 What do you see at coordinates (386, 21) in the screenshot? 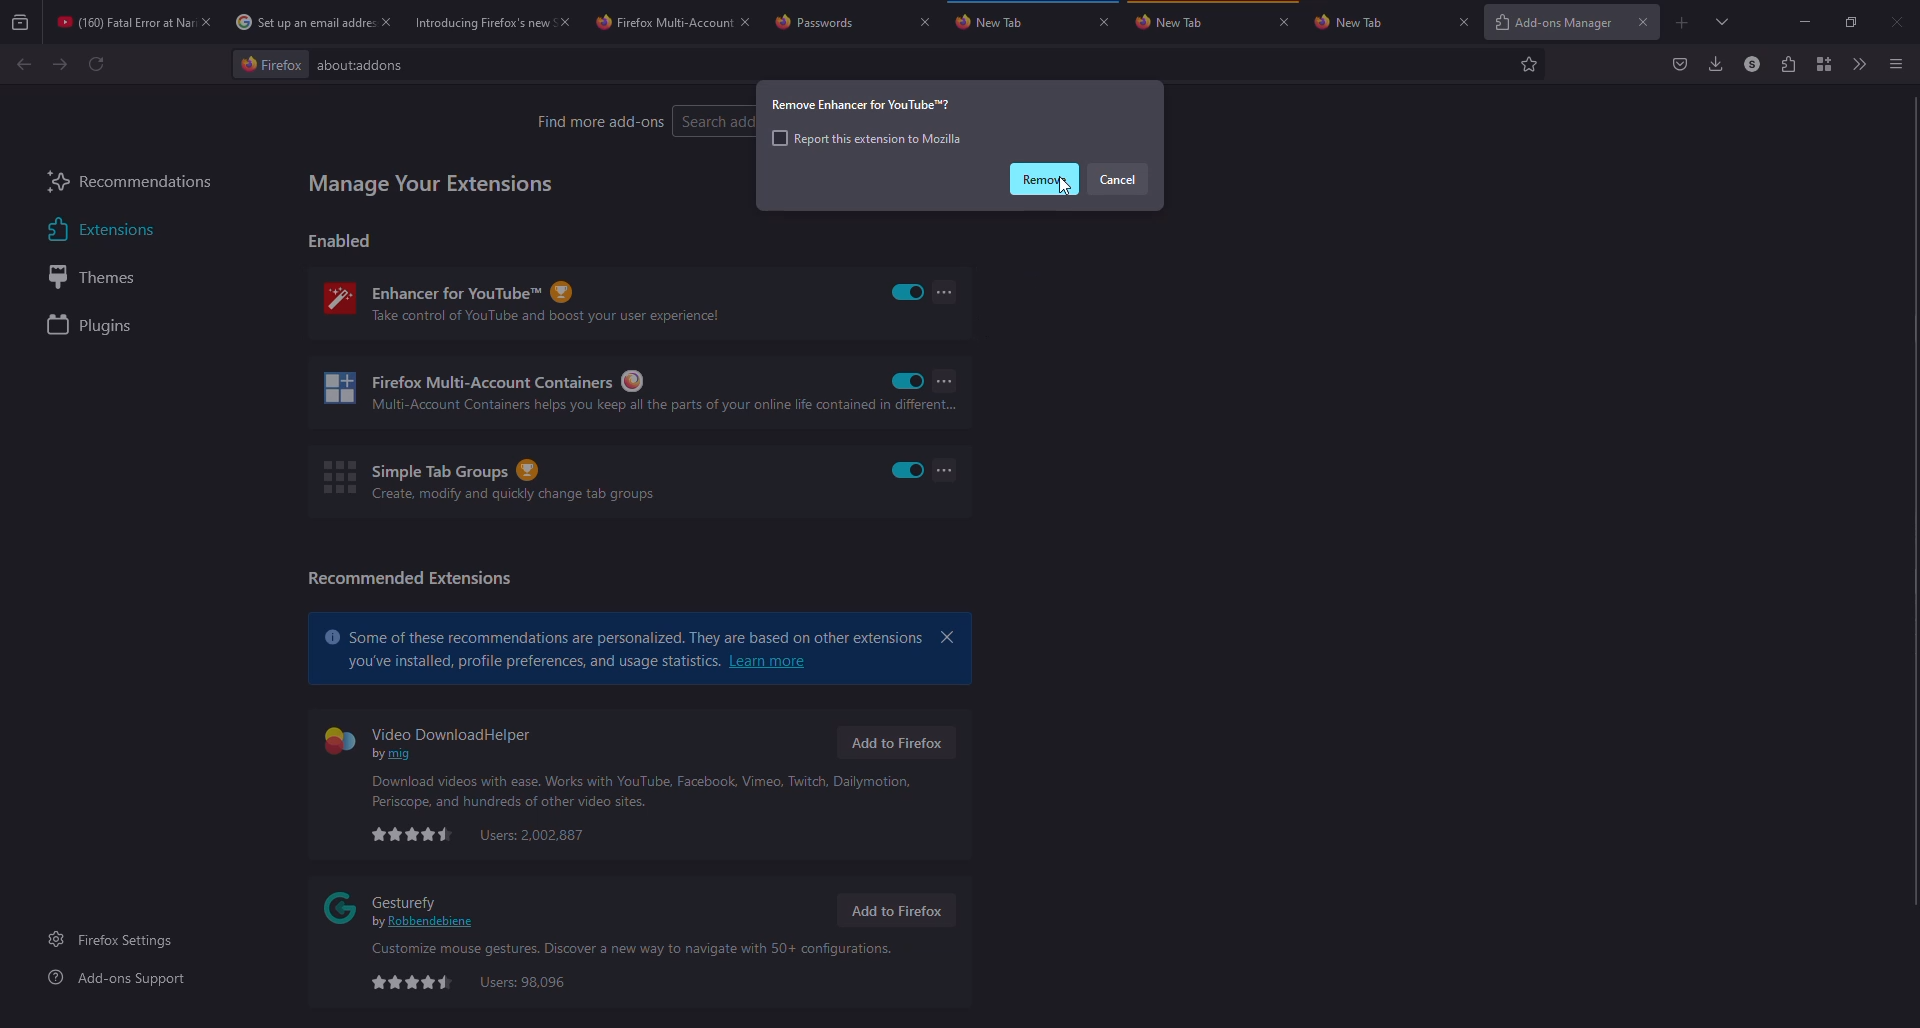
I see `close` at bounding box center [386, 21].